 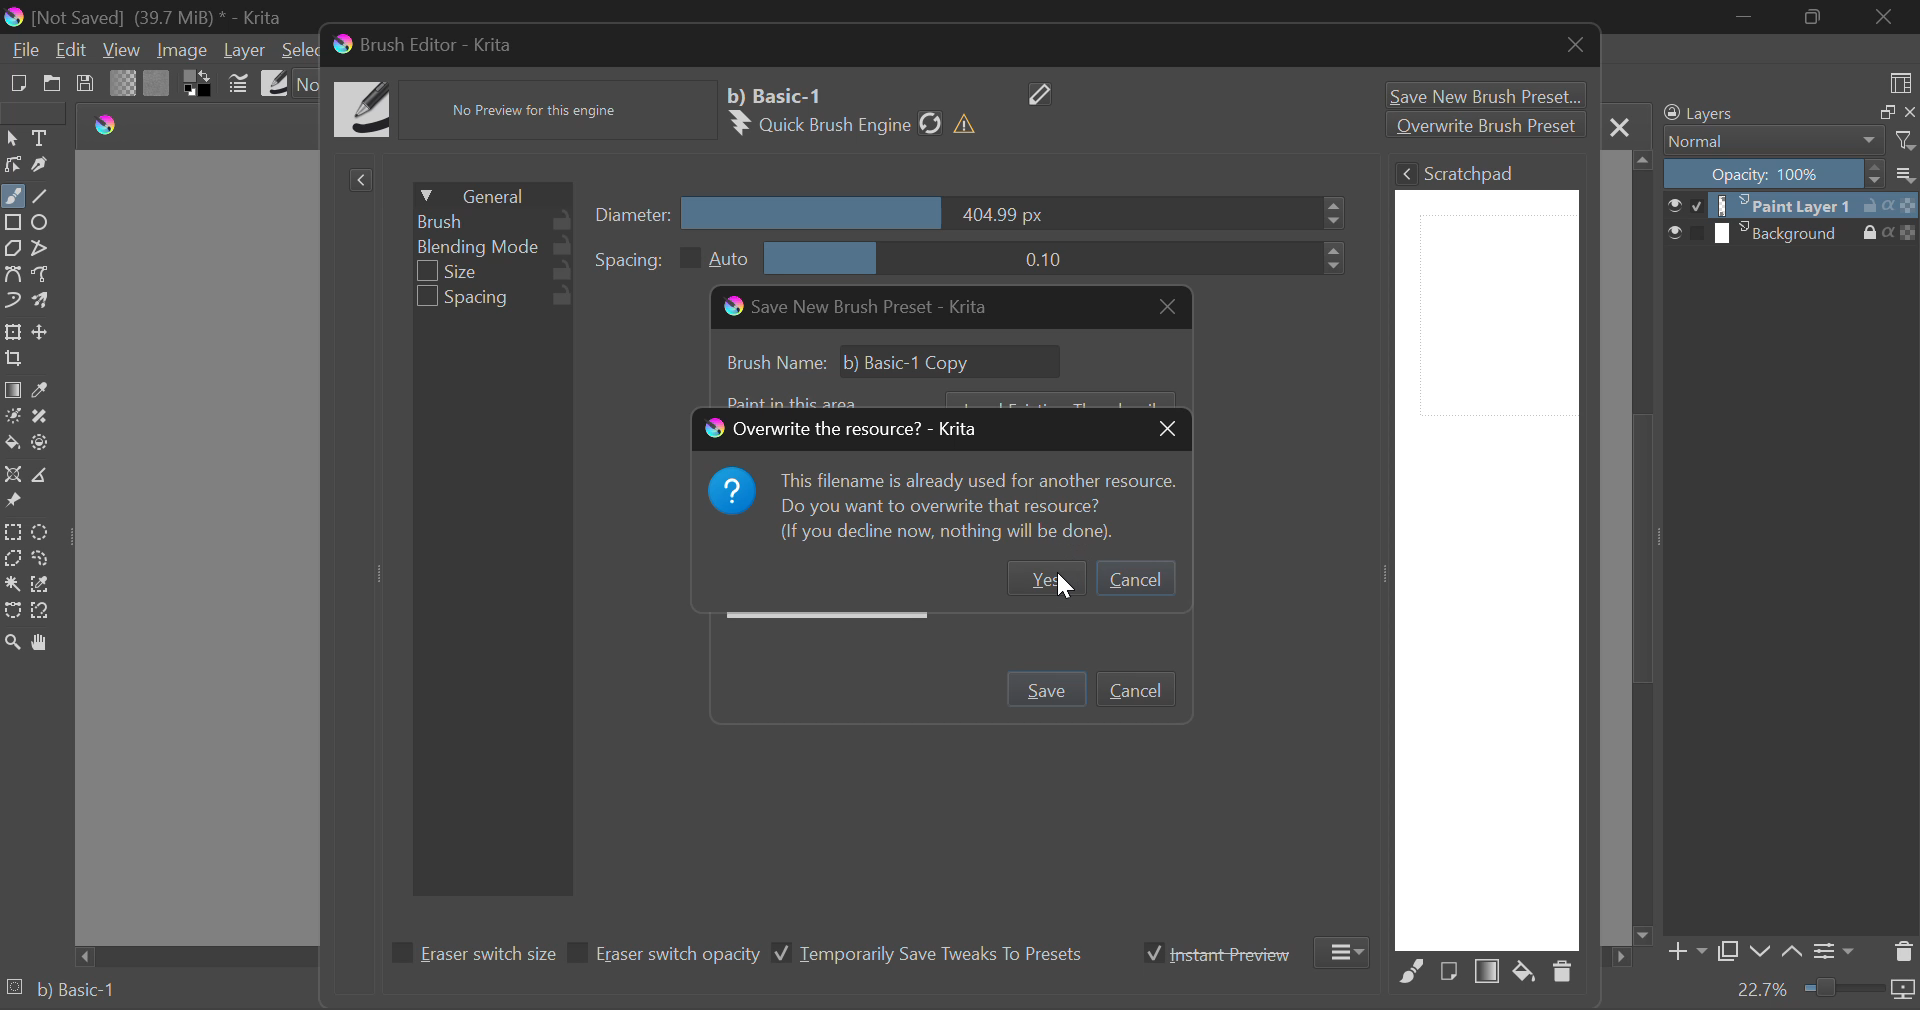 What do you see at coordinates (1448, 972) in the screenshot?
I see `Fill area with current Image` at bounding box center [1448, 972].